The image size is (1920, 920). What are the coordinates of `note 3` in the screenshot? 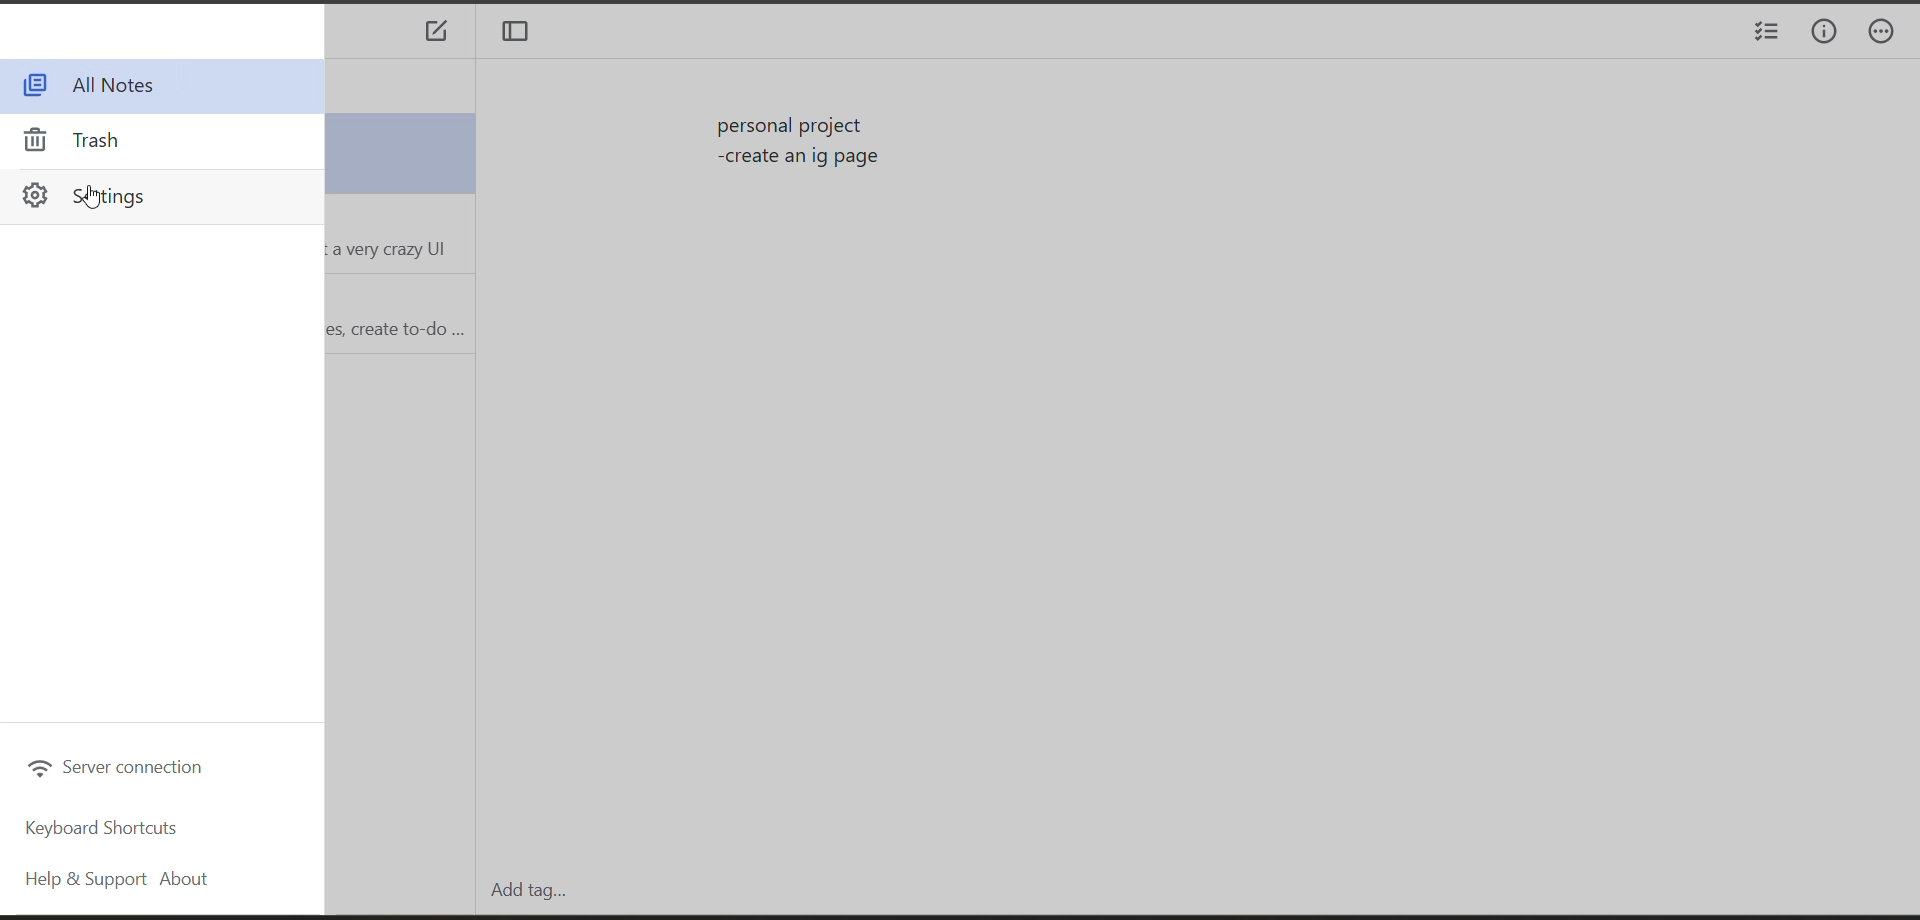 It's located at (396, 312).